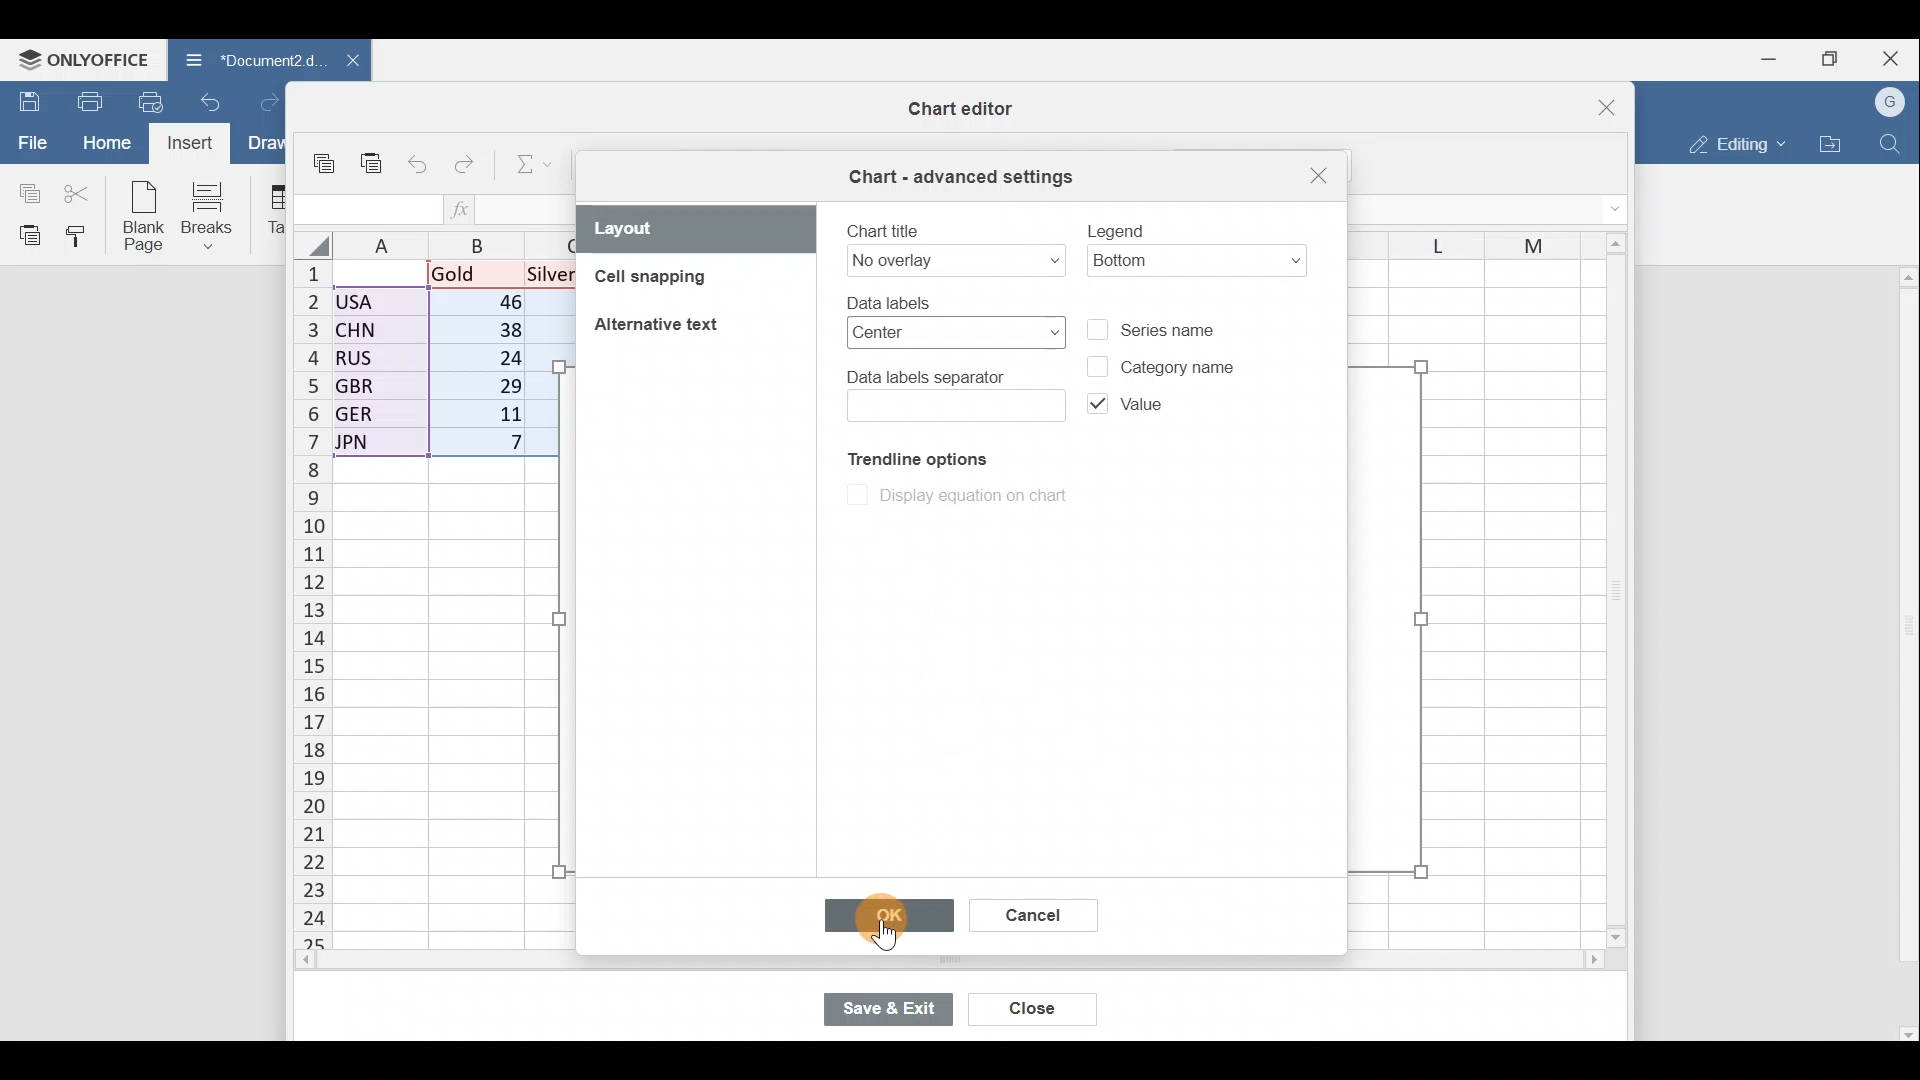 The width and height of the screenshot is (1920, 1080). Describe the element at coordinates (157, 98) in the screenshot. I see `Quick print` at that location.